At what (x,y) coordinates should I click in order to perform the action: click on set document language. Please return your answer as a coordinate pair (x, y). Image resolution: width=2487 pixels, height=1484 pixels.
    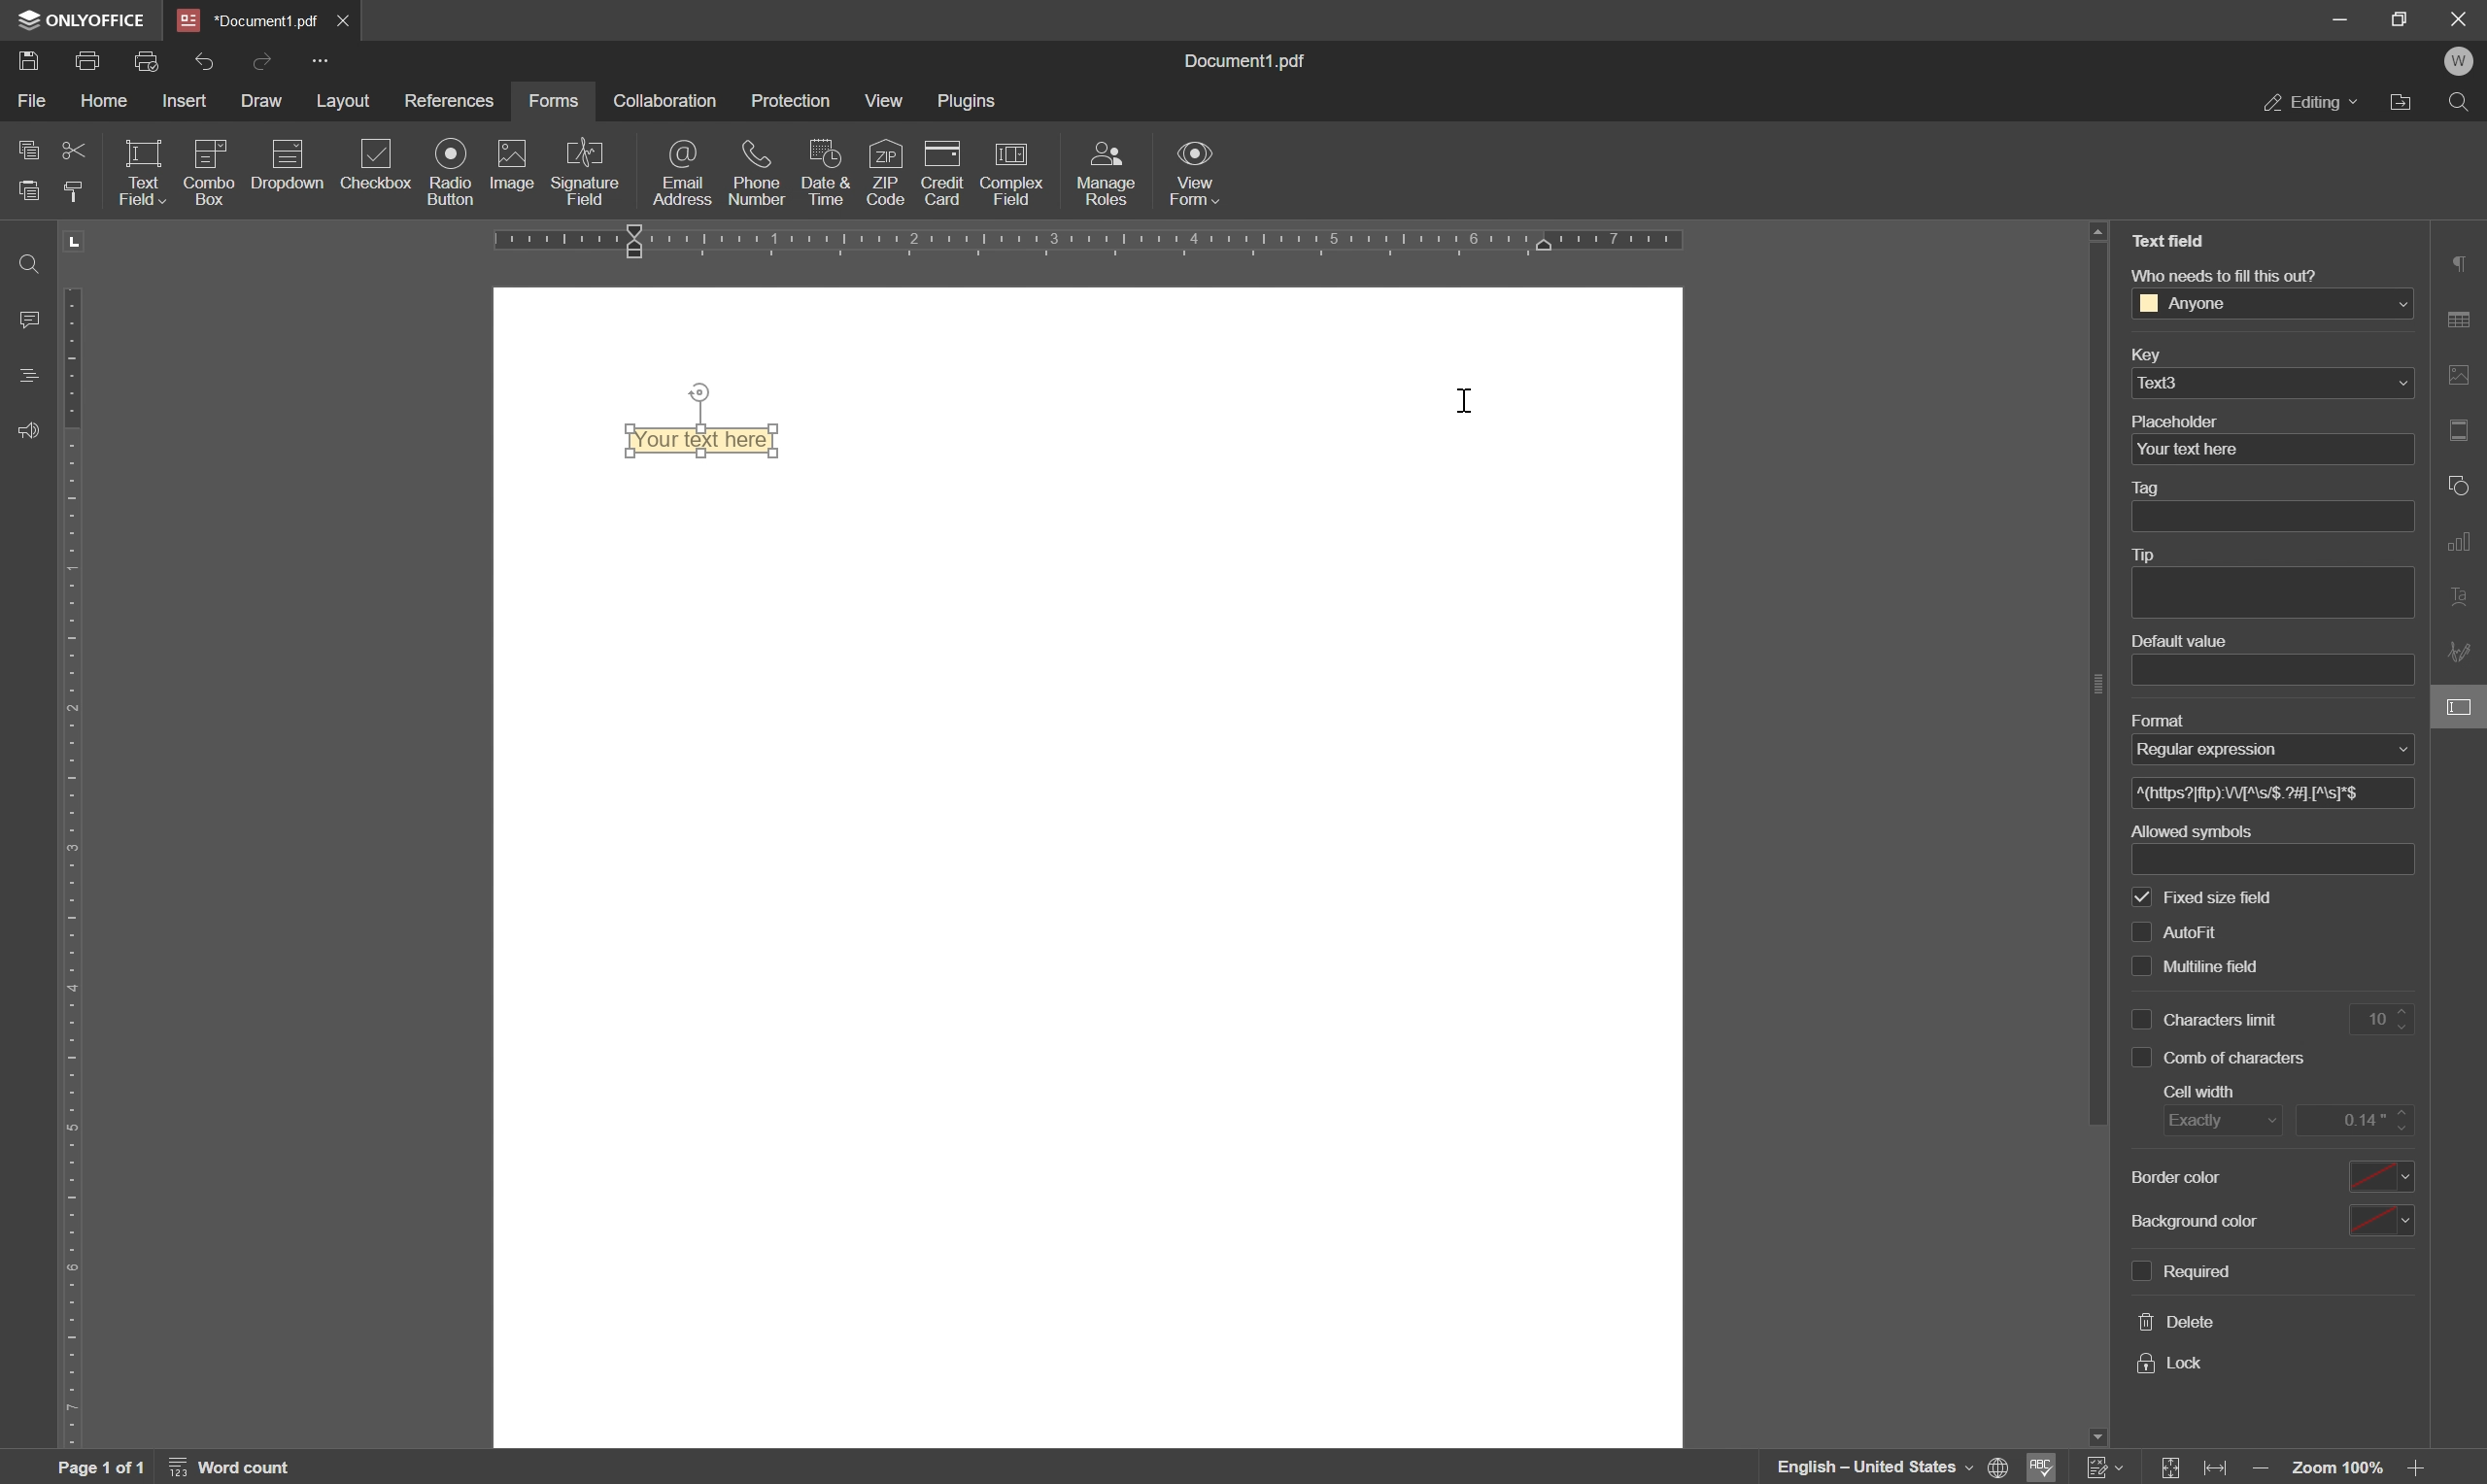
    Looking at the image, I should click on (1892, 1467).